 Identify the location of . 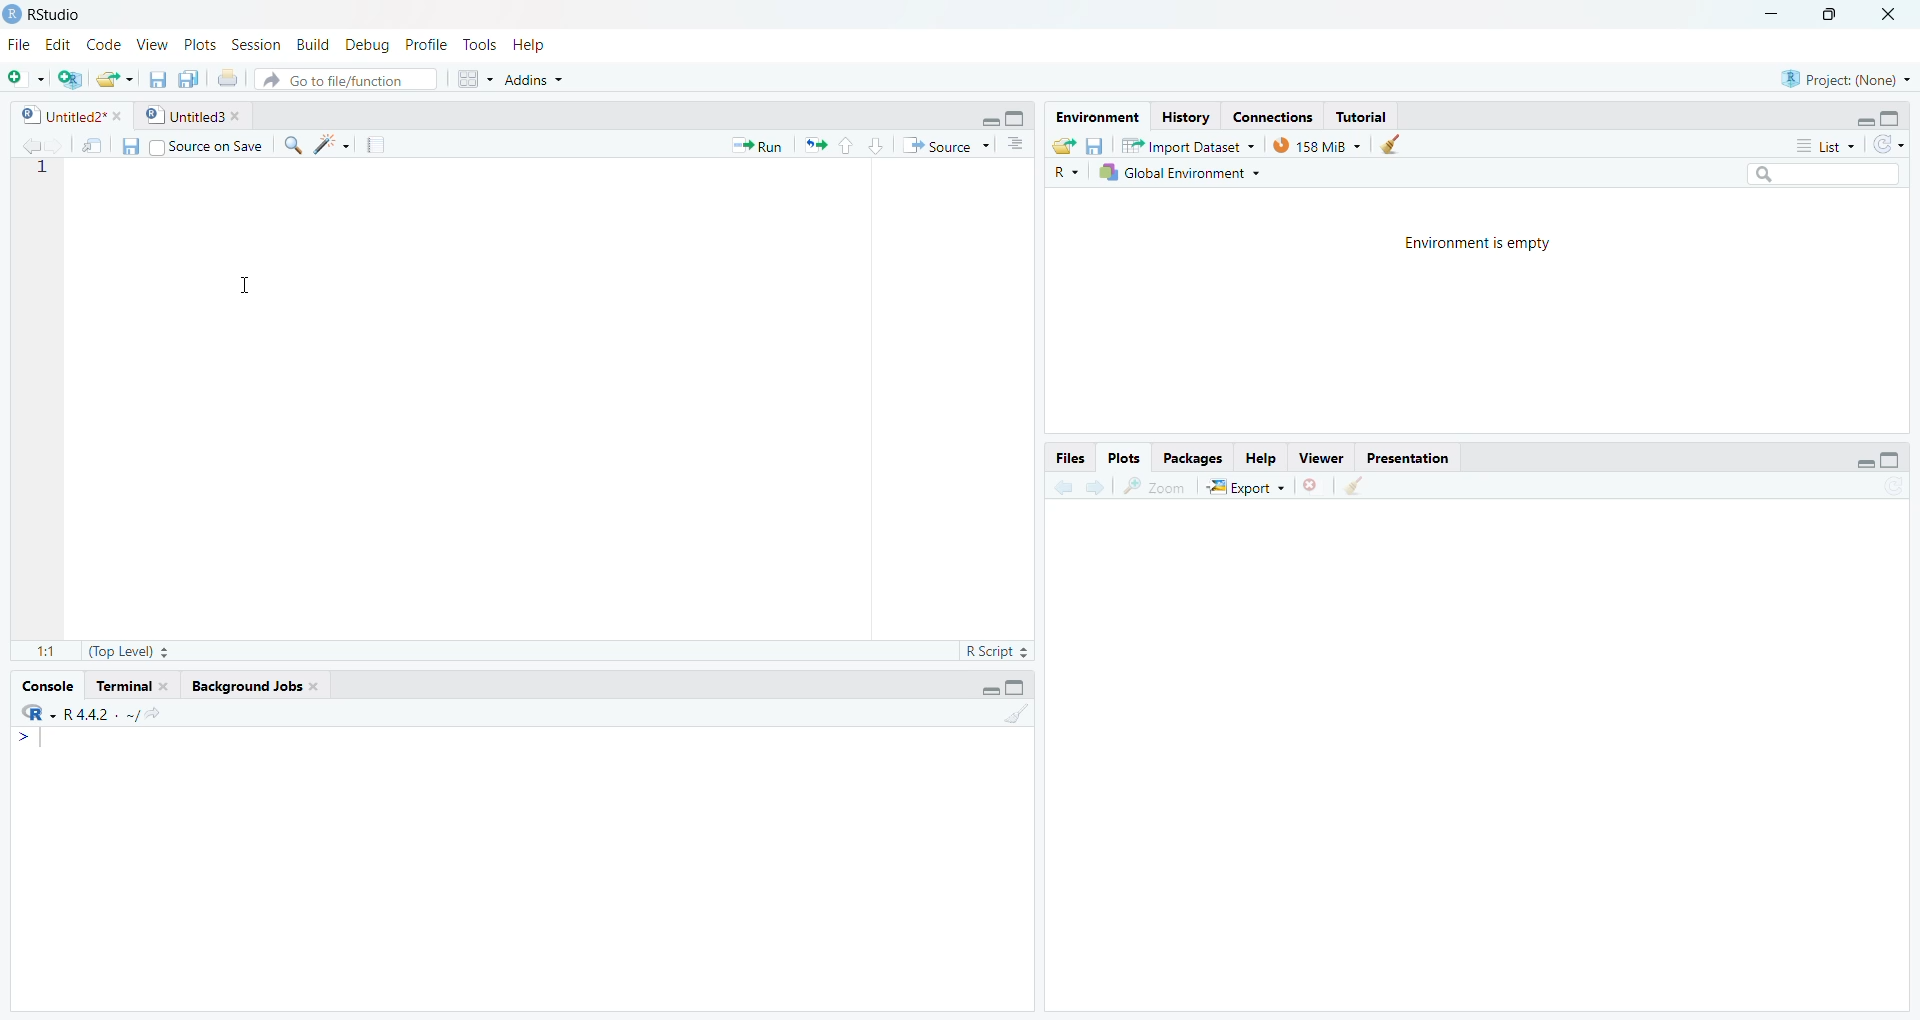
(1060, 144).